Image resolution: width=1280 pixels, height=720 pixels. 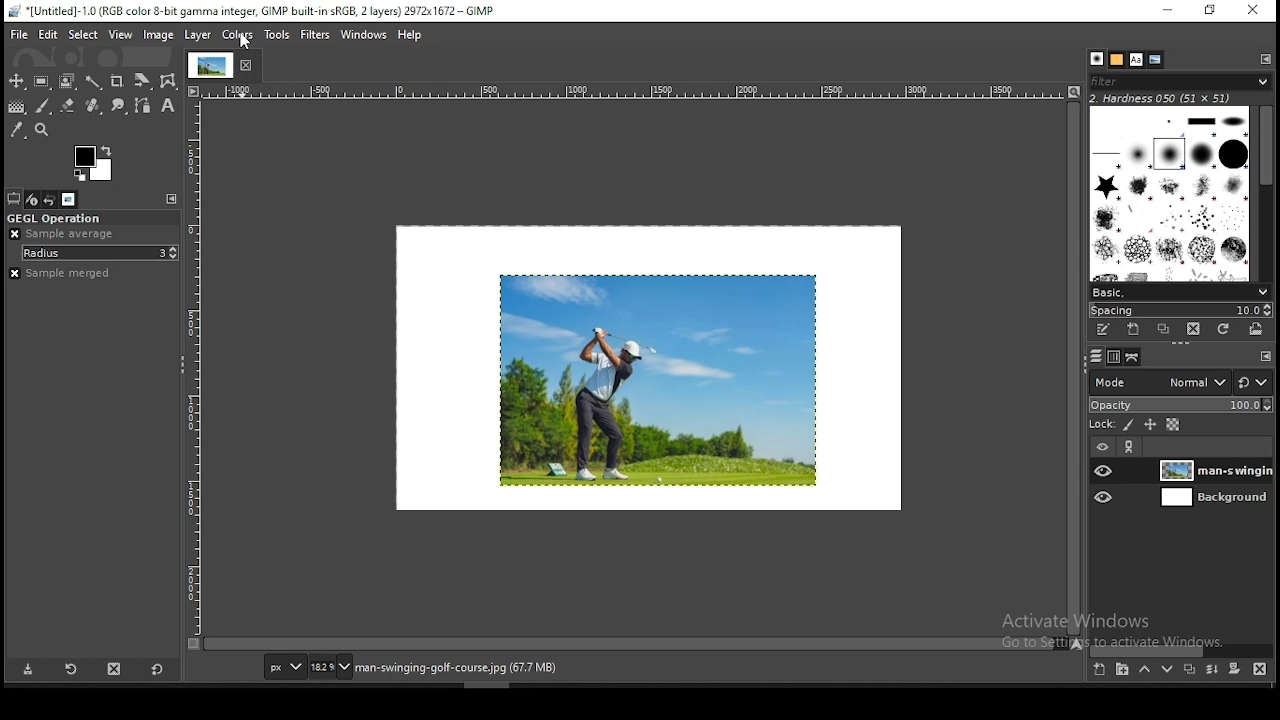 I want to click on color picker tool, so click(x=18, y=129).